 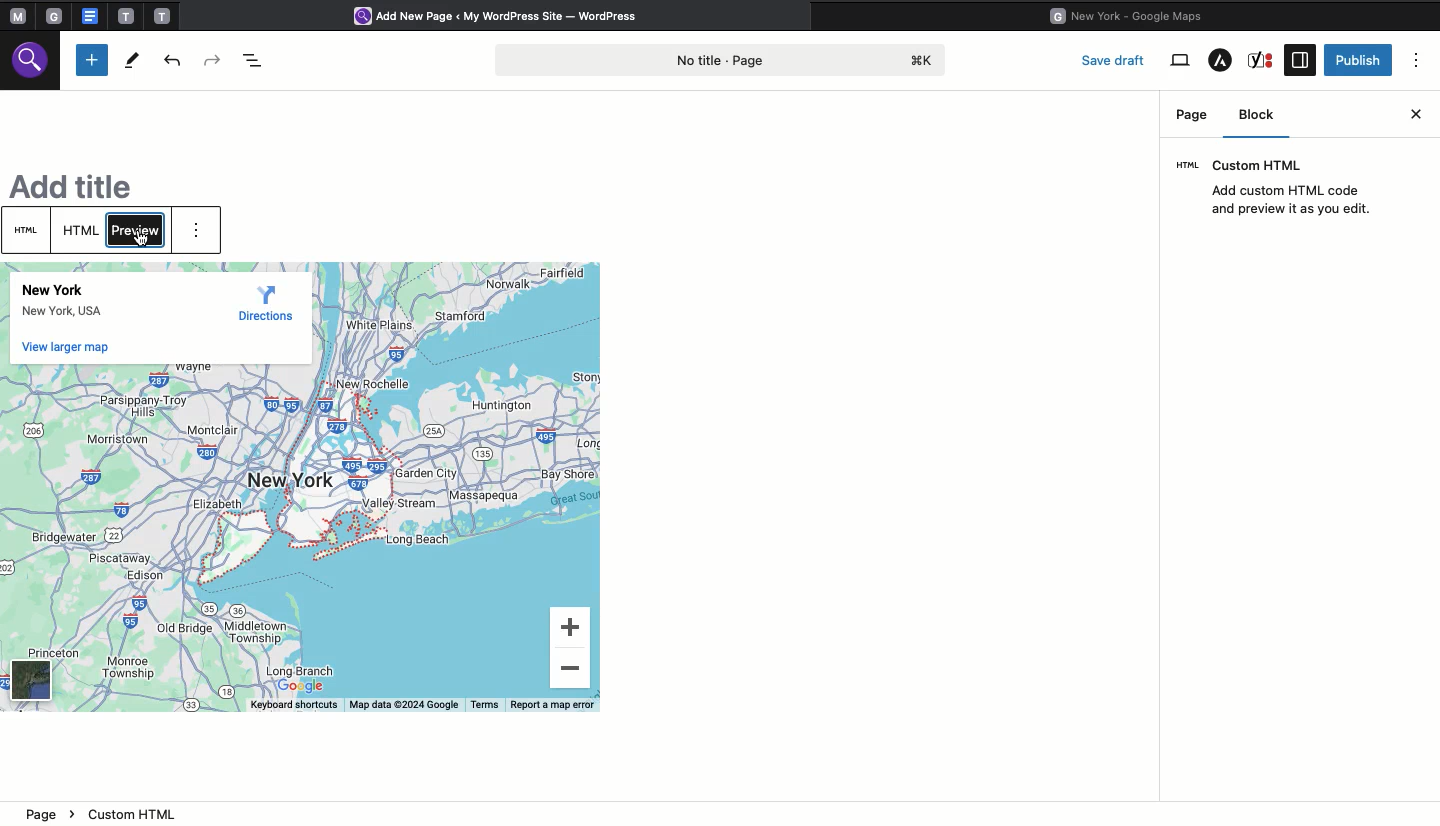 I want to click on HTML, so click(x=82, y=231).